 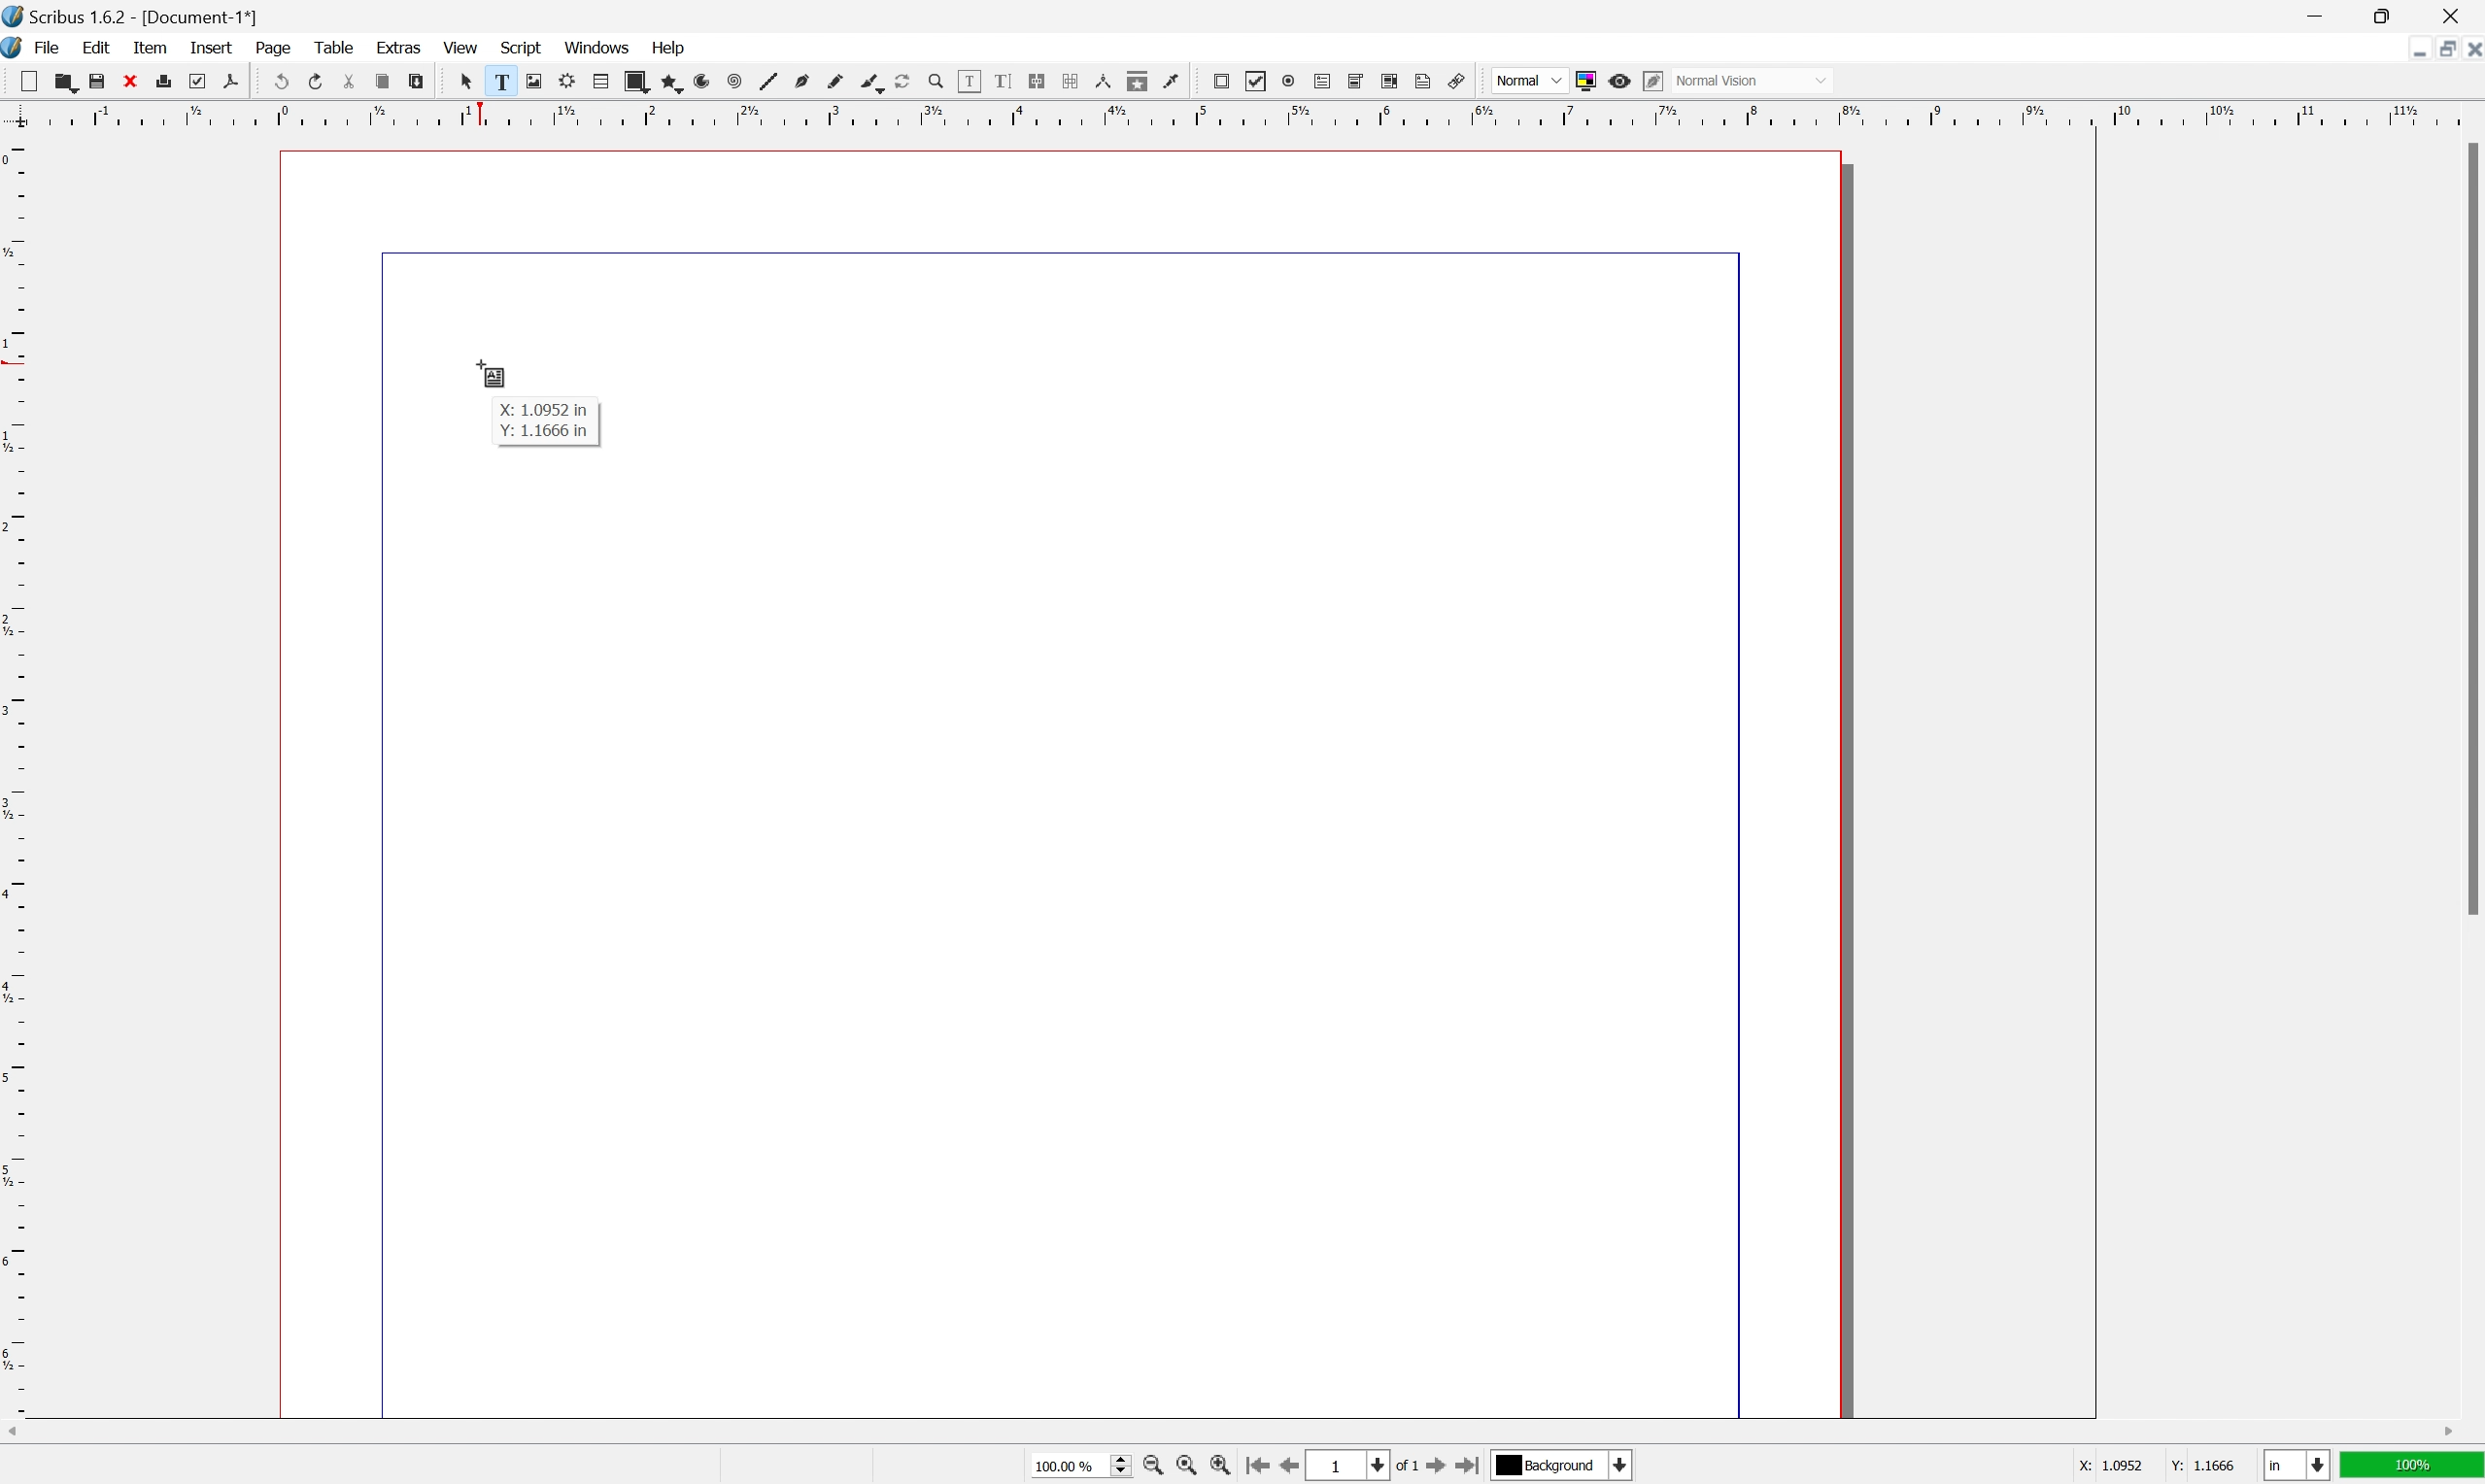 I want to click on application logo, so click(x=16, y=50).